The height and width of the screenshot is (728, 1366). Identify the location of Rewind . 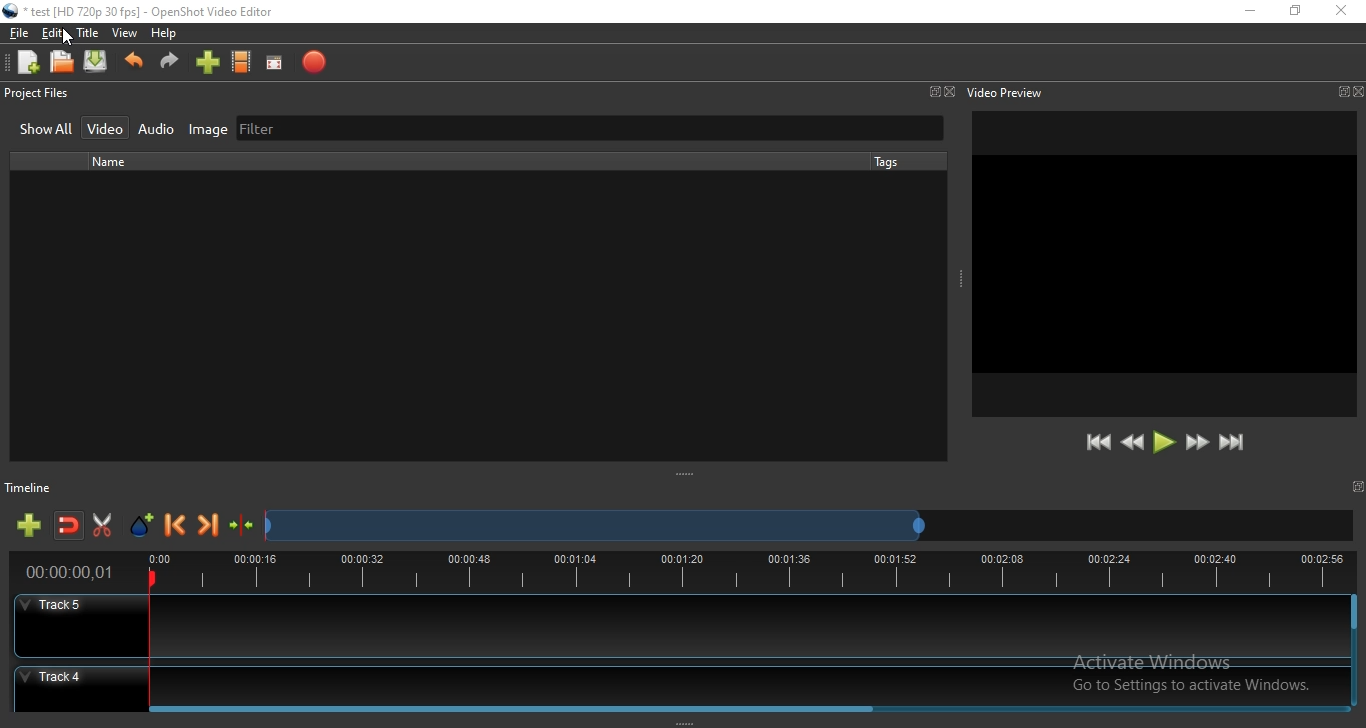
(1132, 443).